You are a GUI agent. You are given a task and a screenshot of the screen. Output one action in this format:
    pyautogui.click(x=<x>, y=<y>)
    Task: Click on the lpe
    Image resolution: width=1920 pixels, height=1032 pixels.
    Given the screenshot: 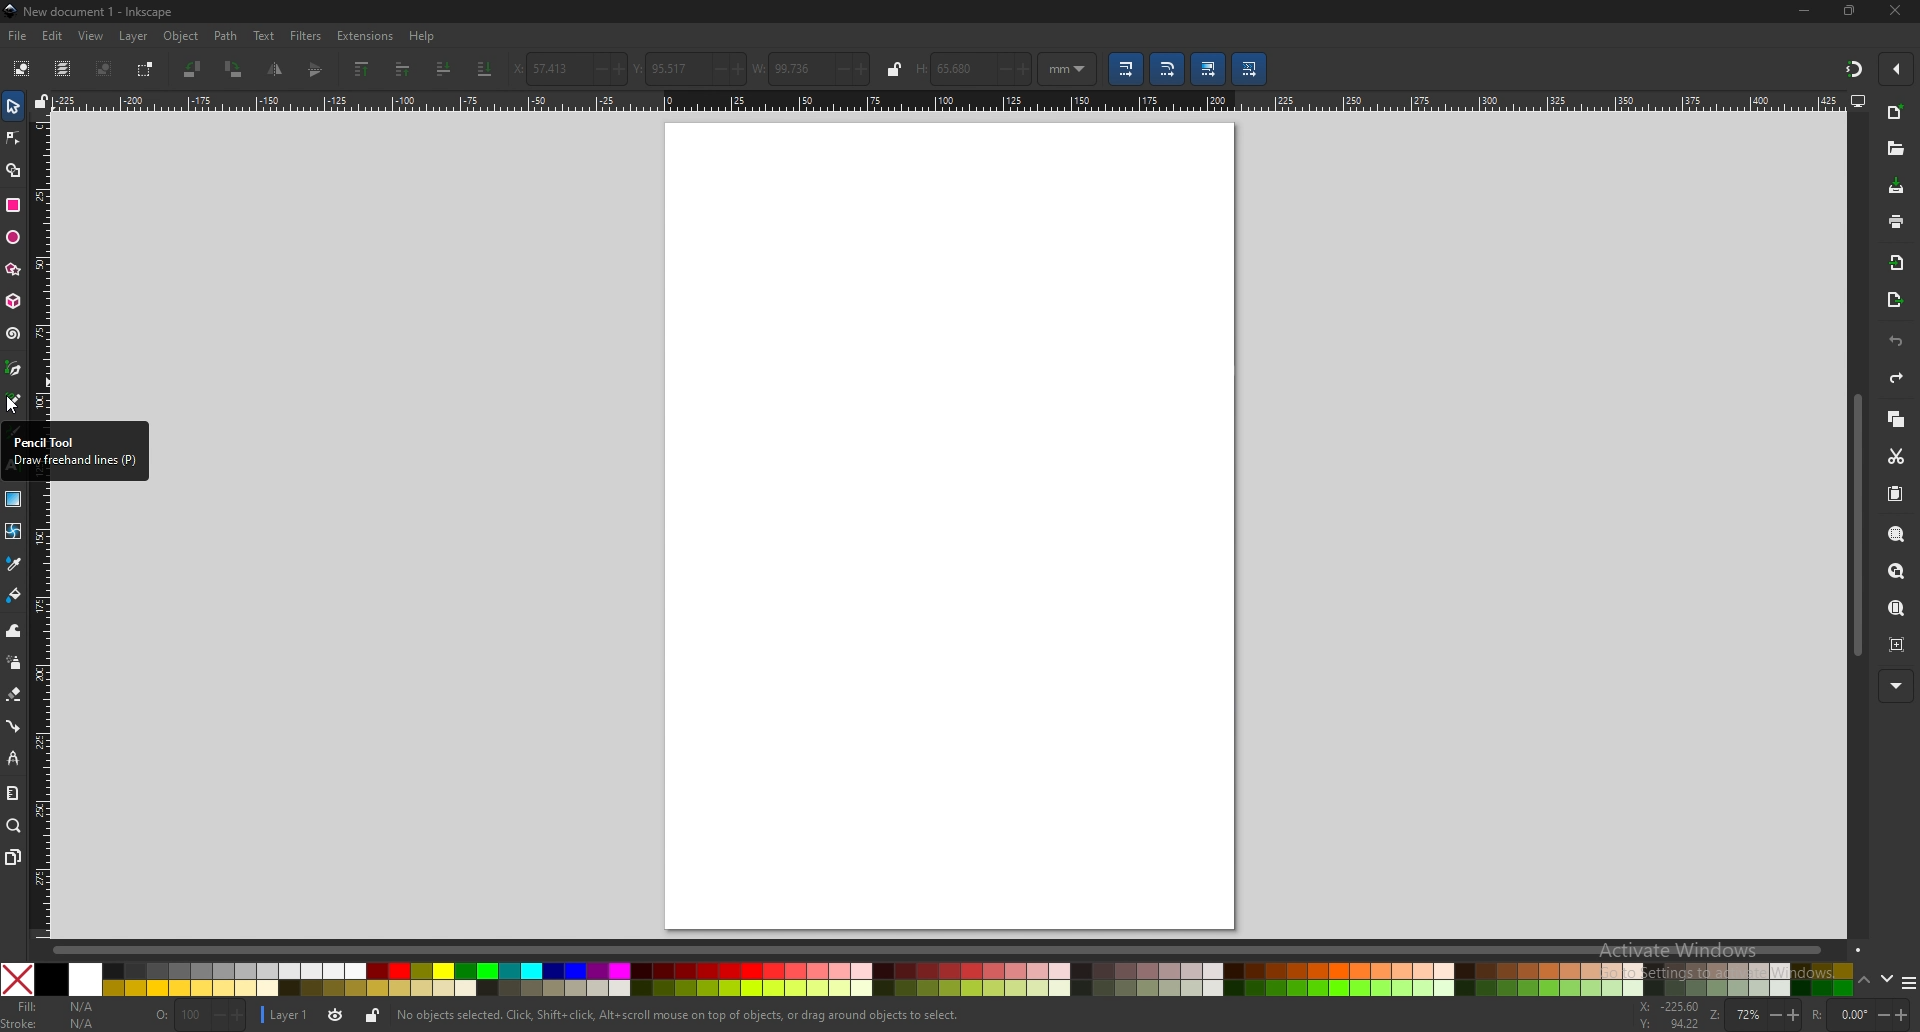 What is the action you would take?
    pyautogui.click(x=13, y=758)
    